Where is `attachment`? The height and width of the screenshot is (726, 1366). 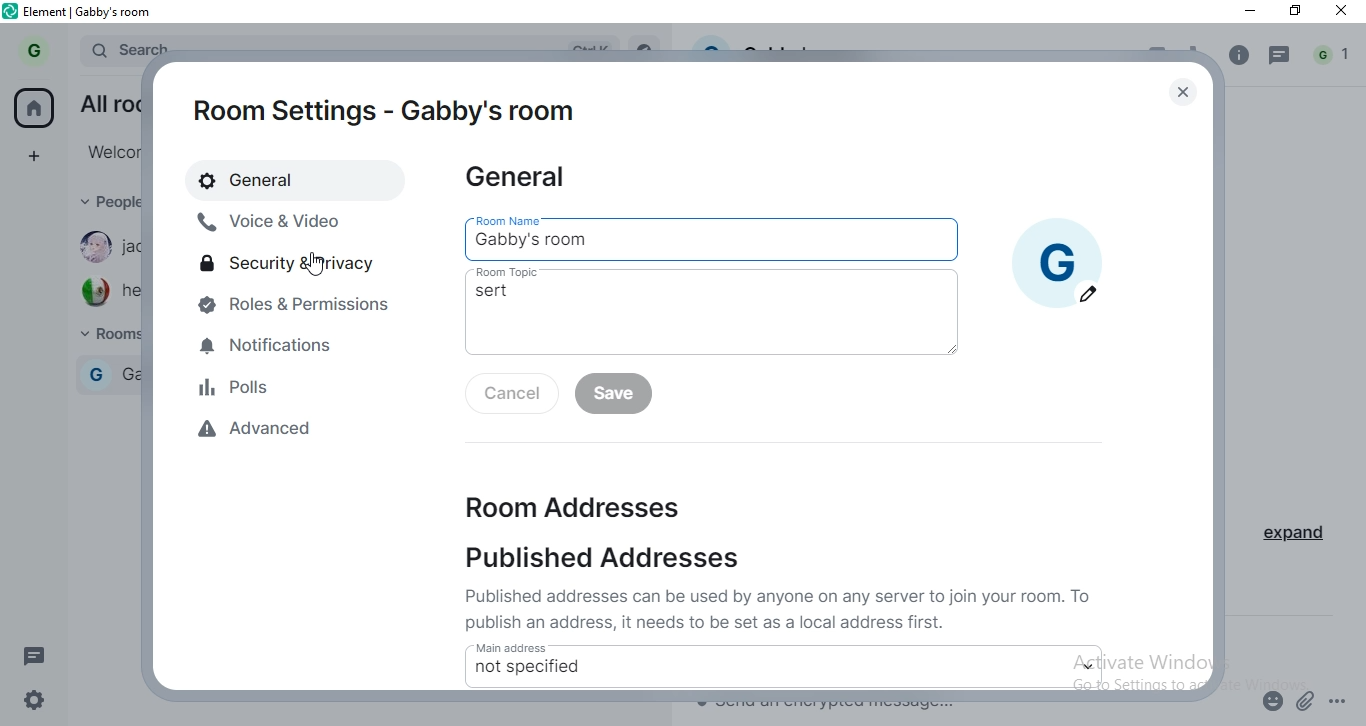
attachment is located at coordinates (1307, 700).